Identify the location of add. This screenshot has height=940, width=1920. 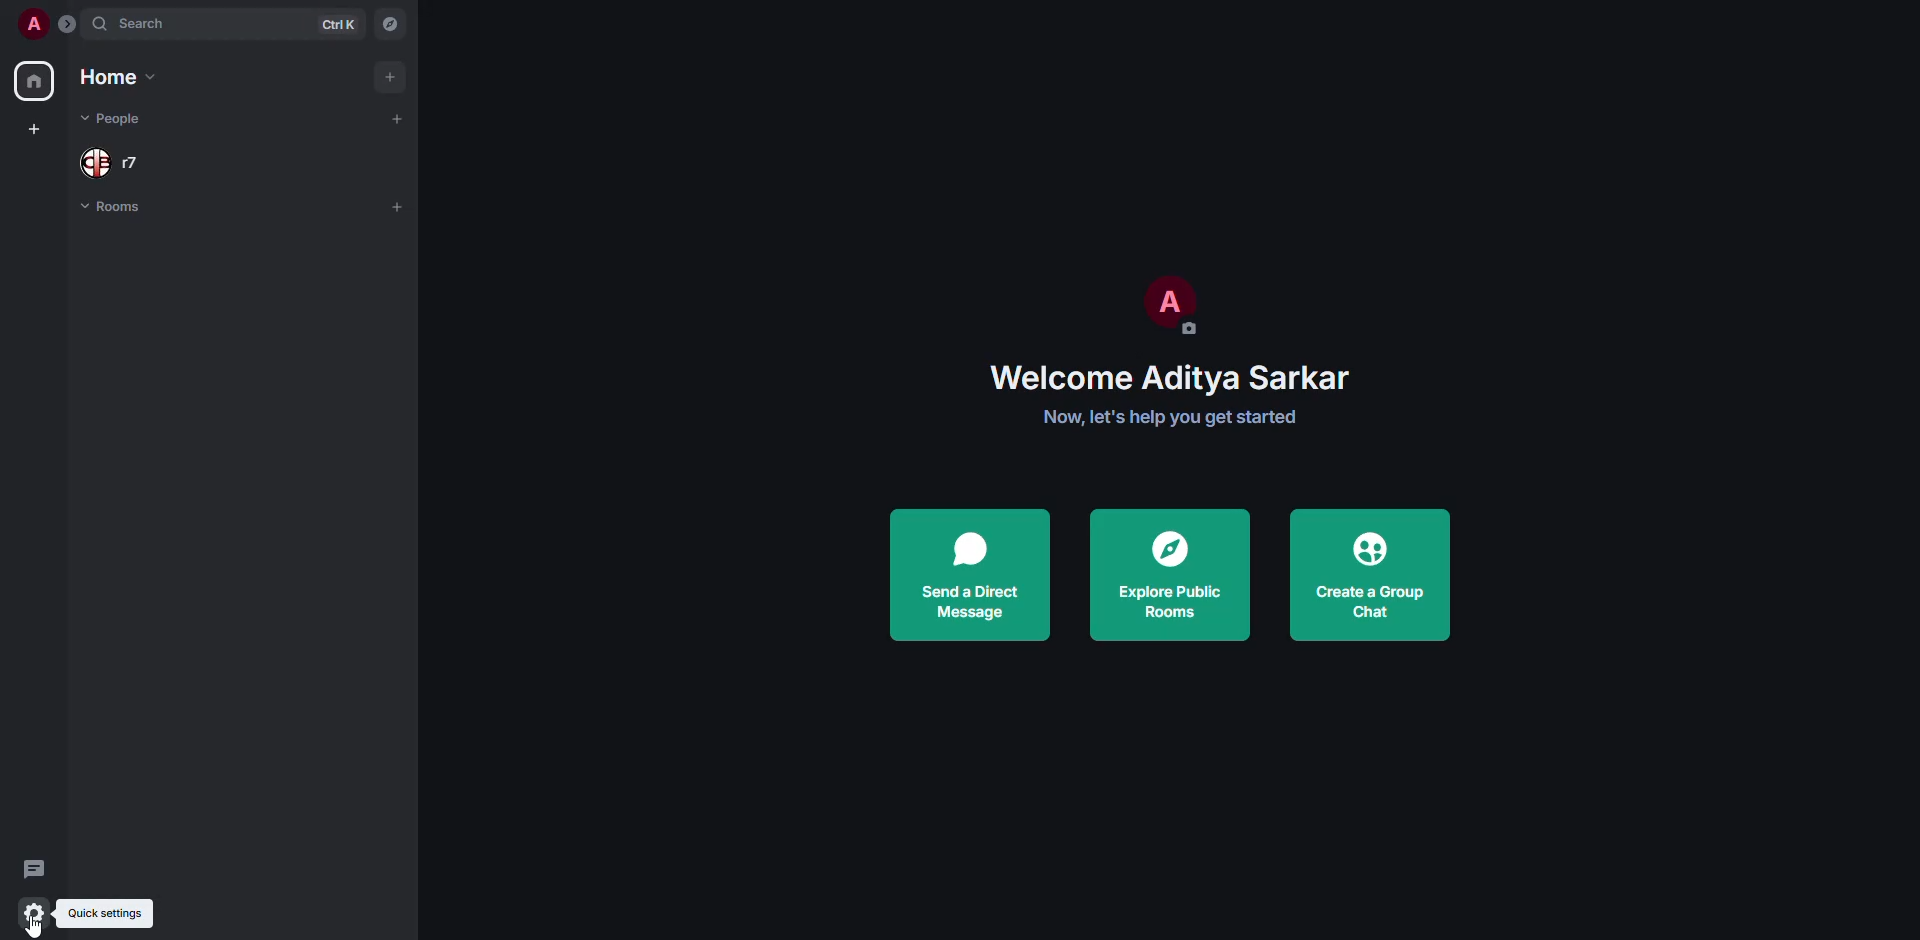
(397, 206).